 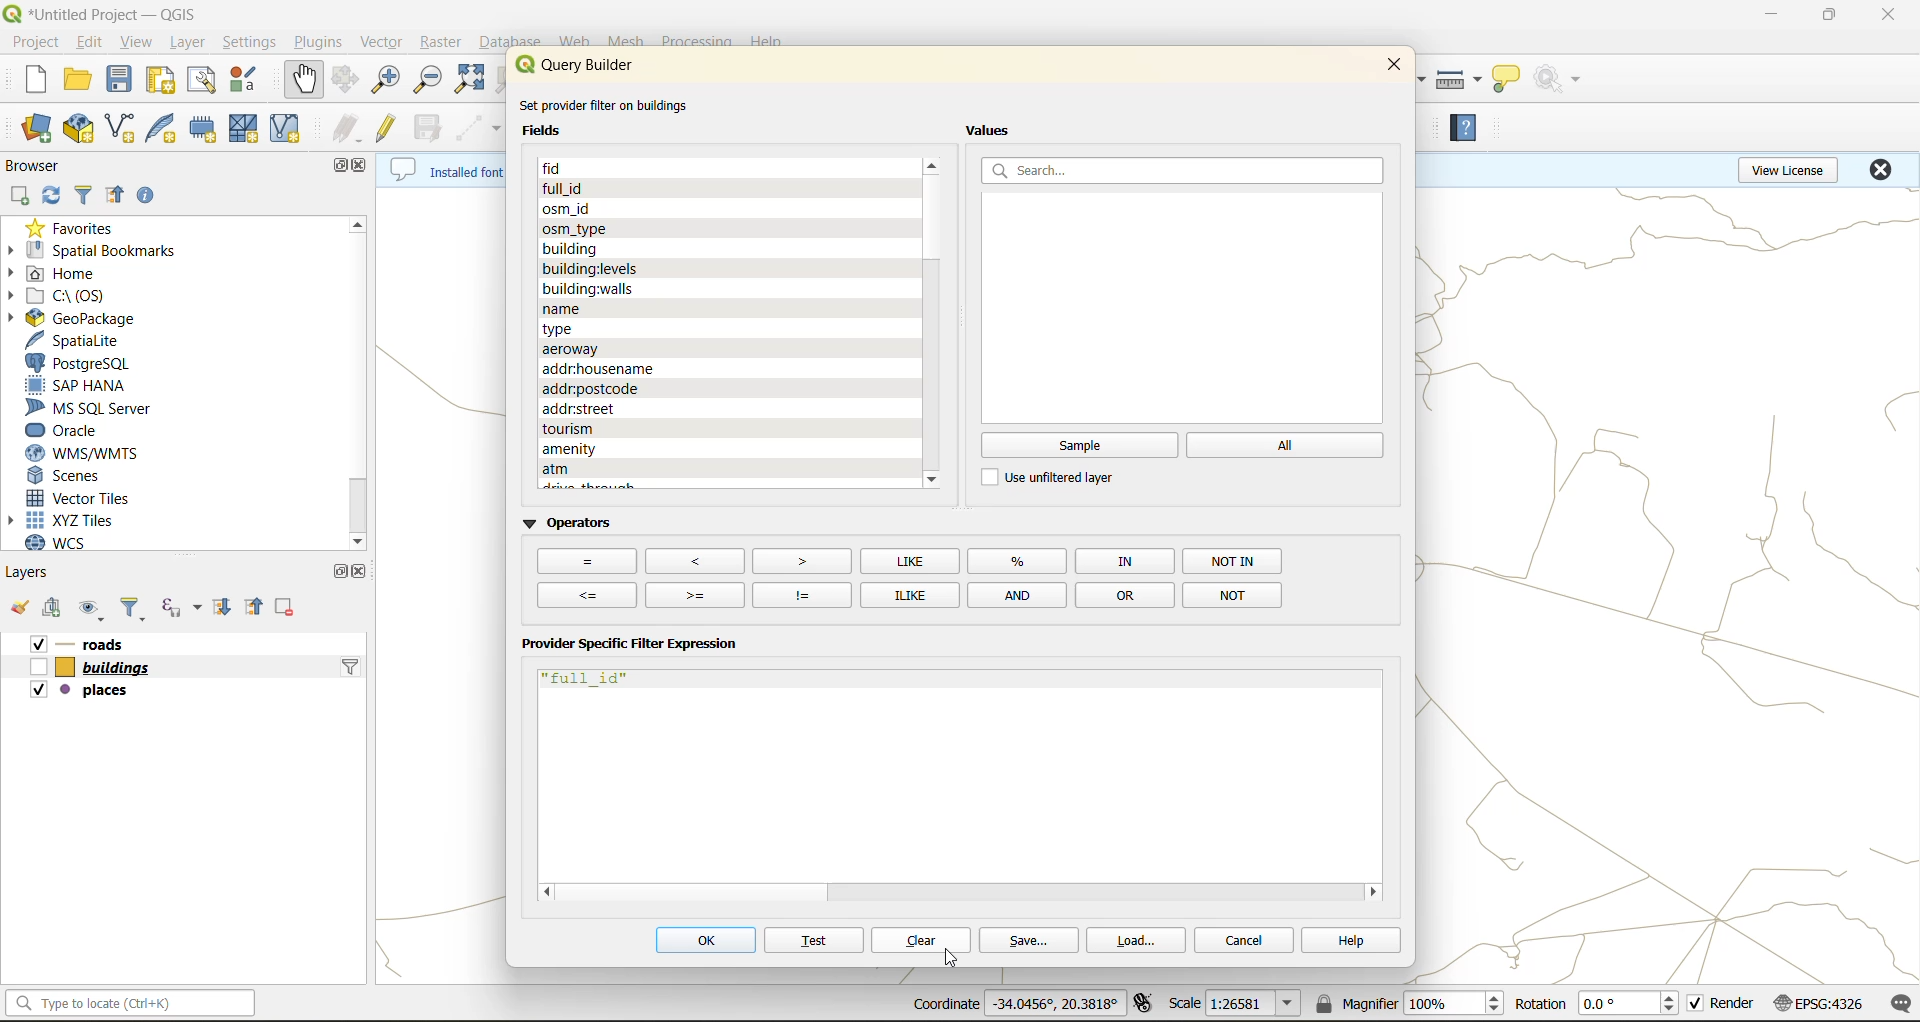 What do you see at coordinates (1883, 173) in the screenshot?
I see `close` at bounding box center [1883, 173].